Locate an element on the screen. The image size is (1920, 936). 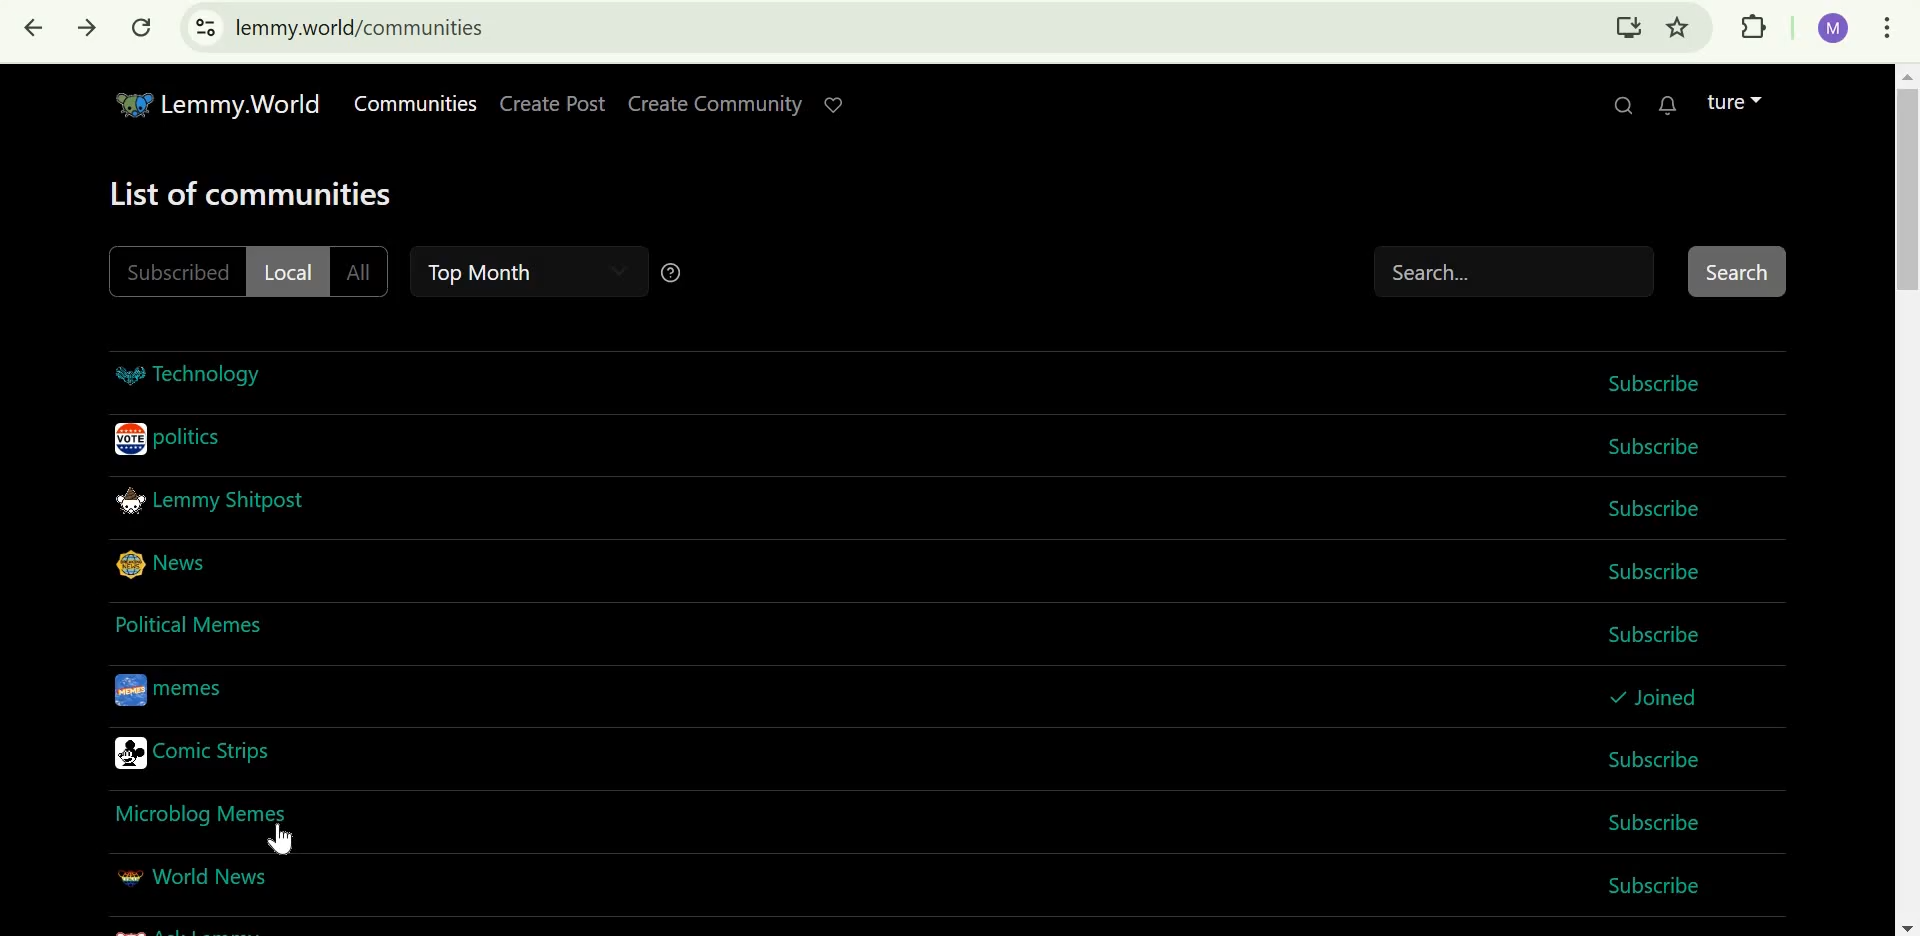
Technology is located at coordinates (190, 375).